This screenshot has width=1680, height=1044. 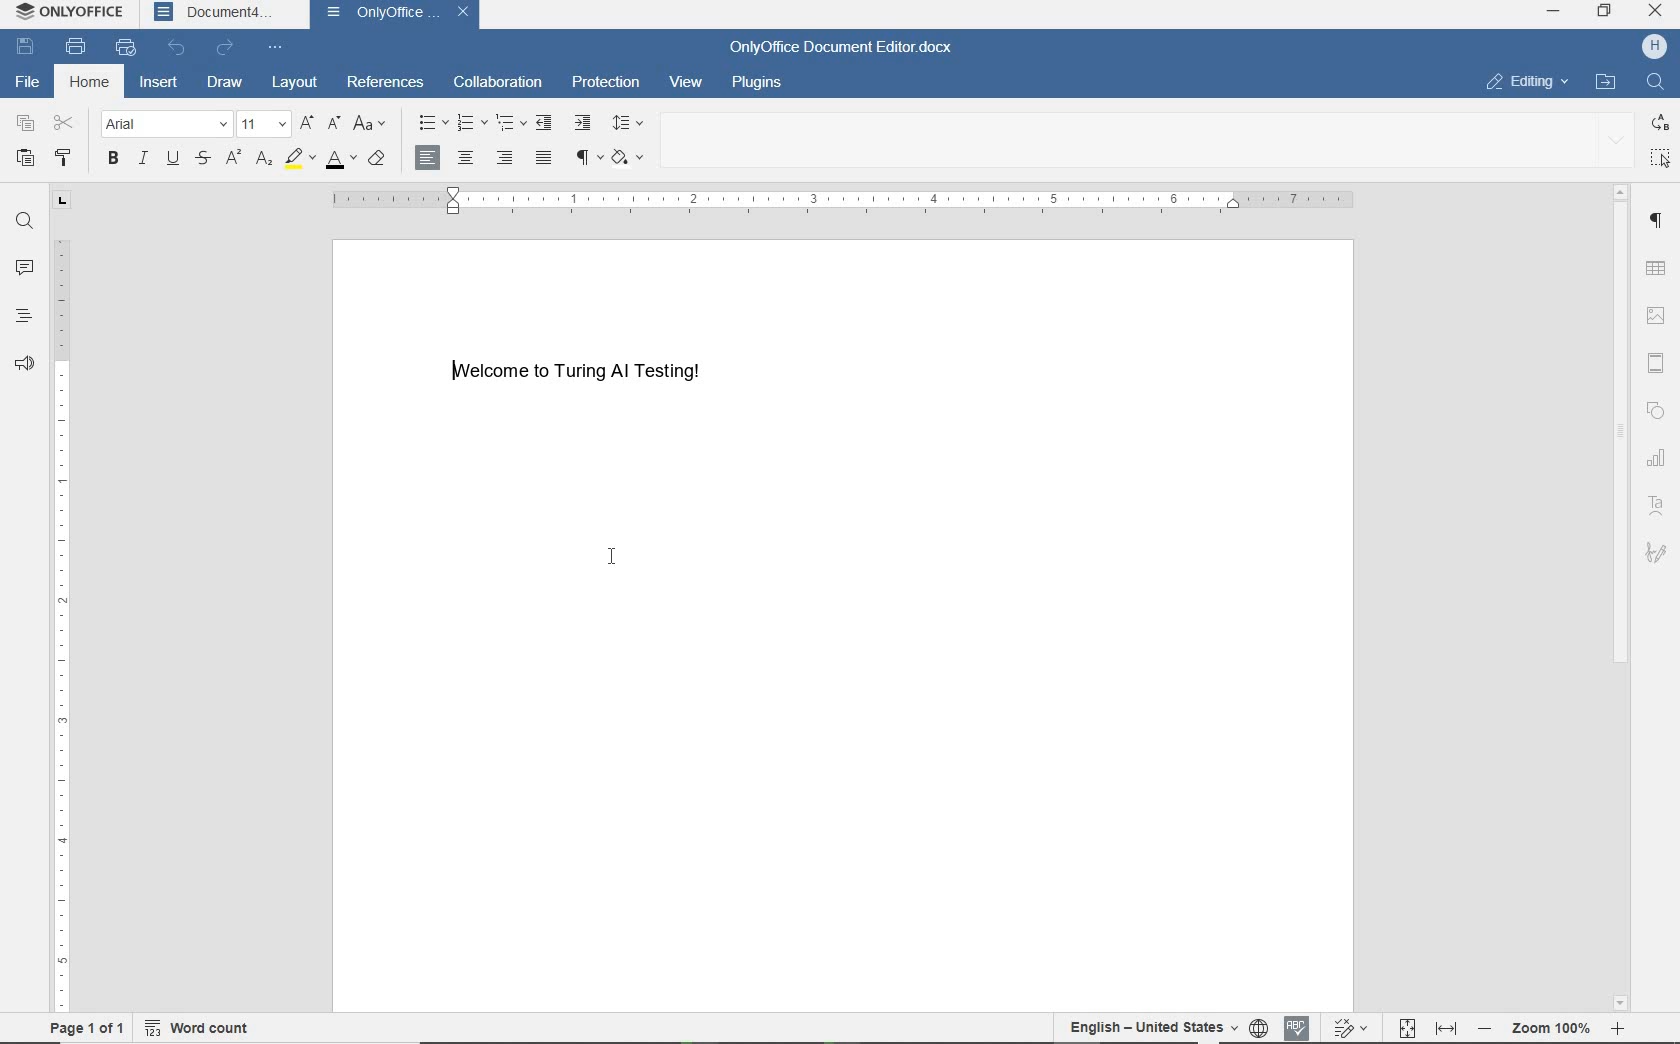 I want to click on fit to page, so click(x=1406, y=1029).